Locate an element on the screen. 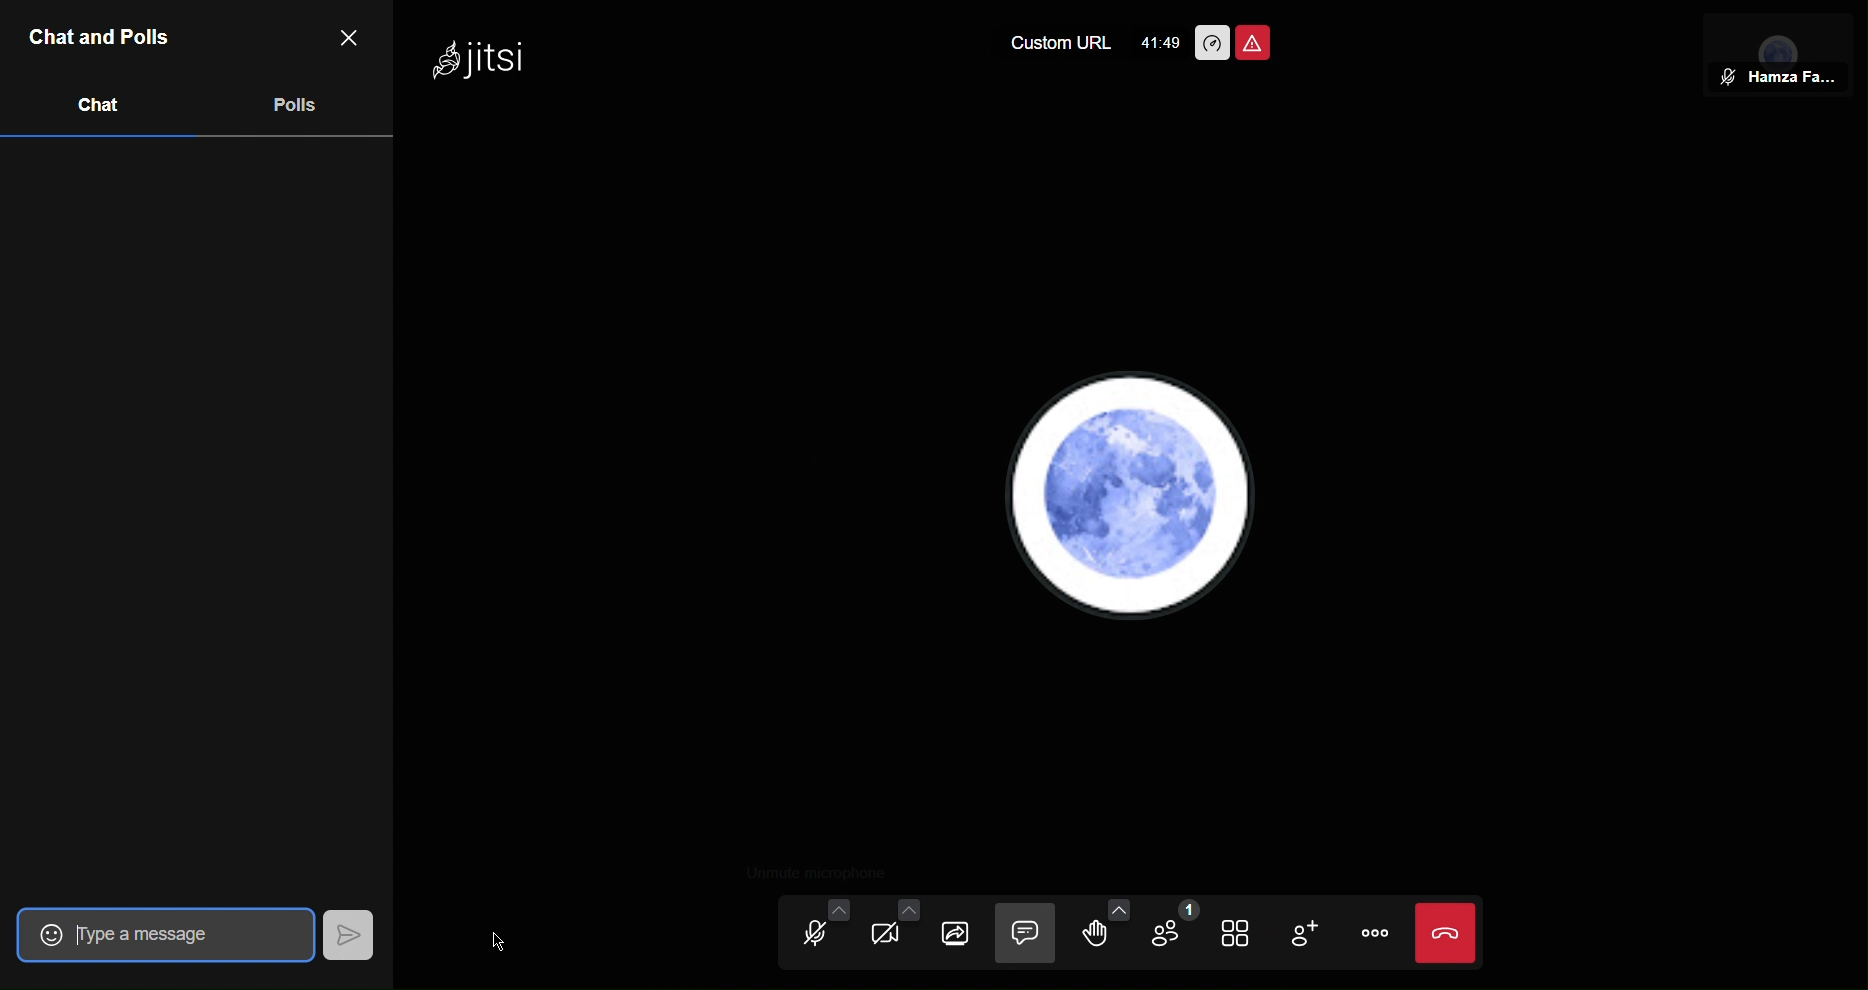 The width and height of the screenshot is (1868, 990). Raise Hand is located at coordinates (1110, 928).